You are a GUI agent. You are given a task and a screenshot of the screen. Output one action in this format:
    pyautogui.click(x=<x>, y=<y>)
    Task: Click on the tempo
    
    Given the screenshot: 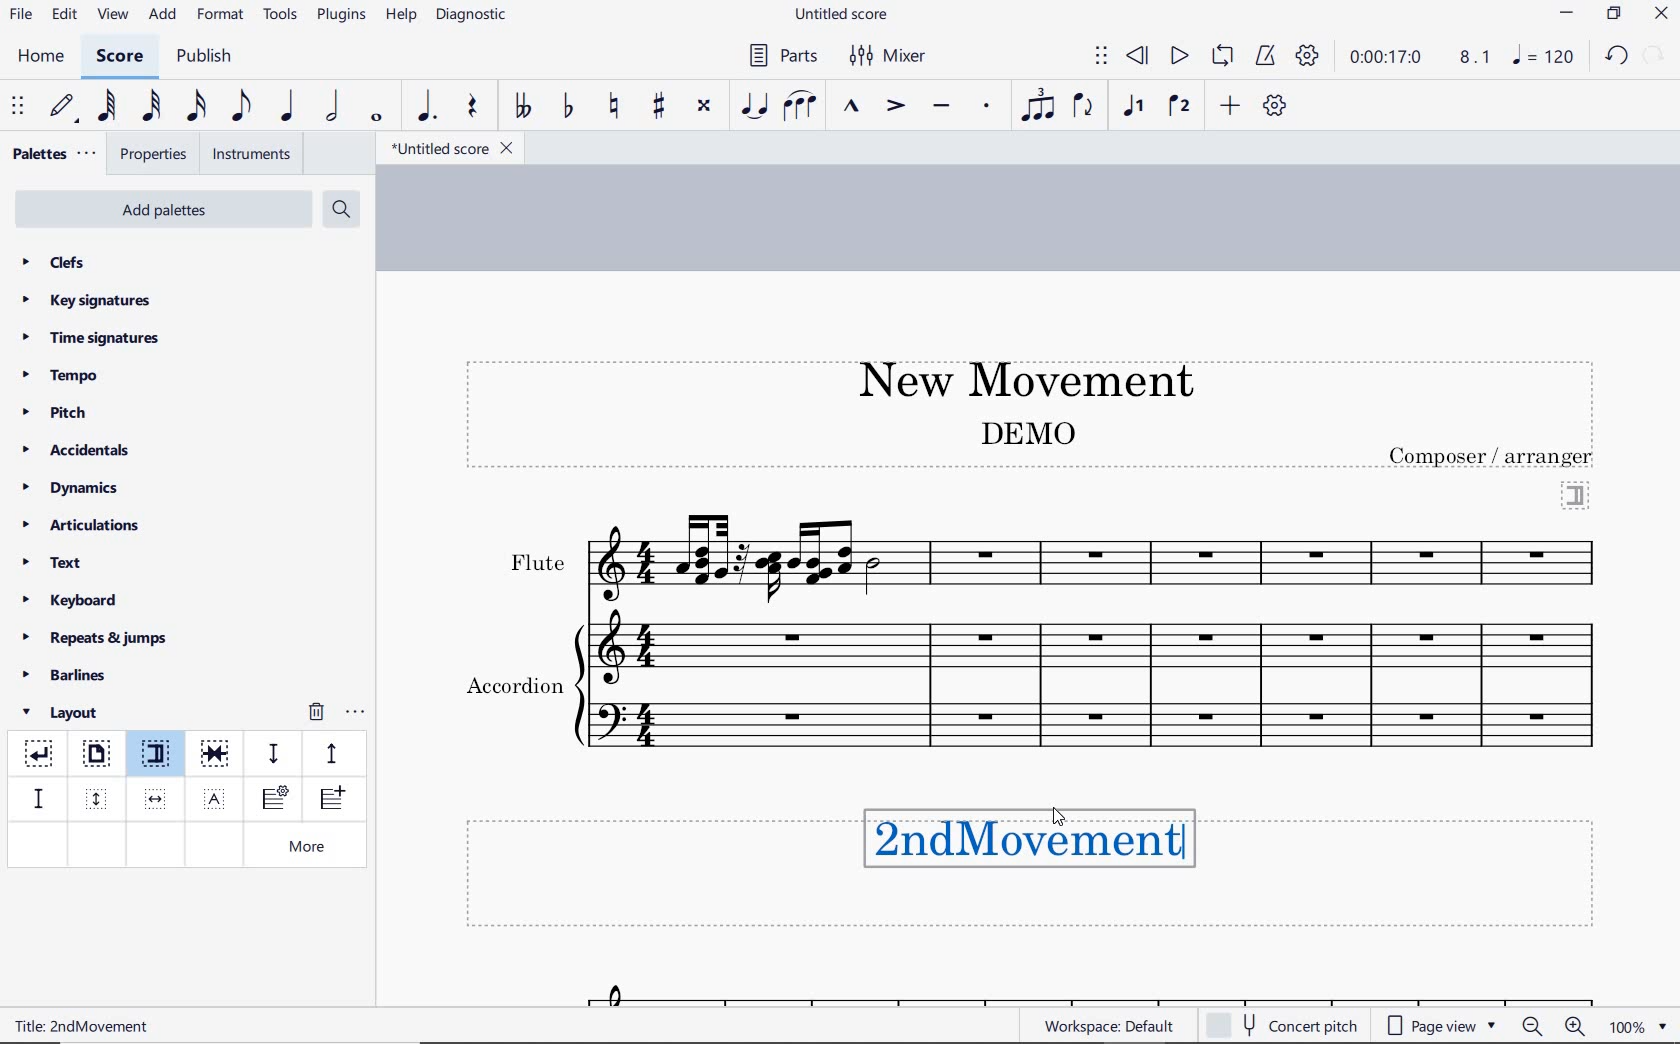 What is the action you would take?
    pyautogui.click(x=66, y=374)
    